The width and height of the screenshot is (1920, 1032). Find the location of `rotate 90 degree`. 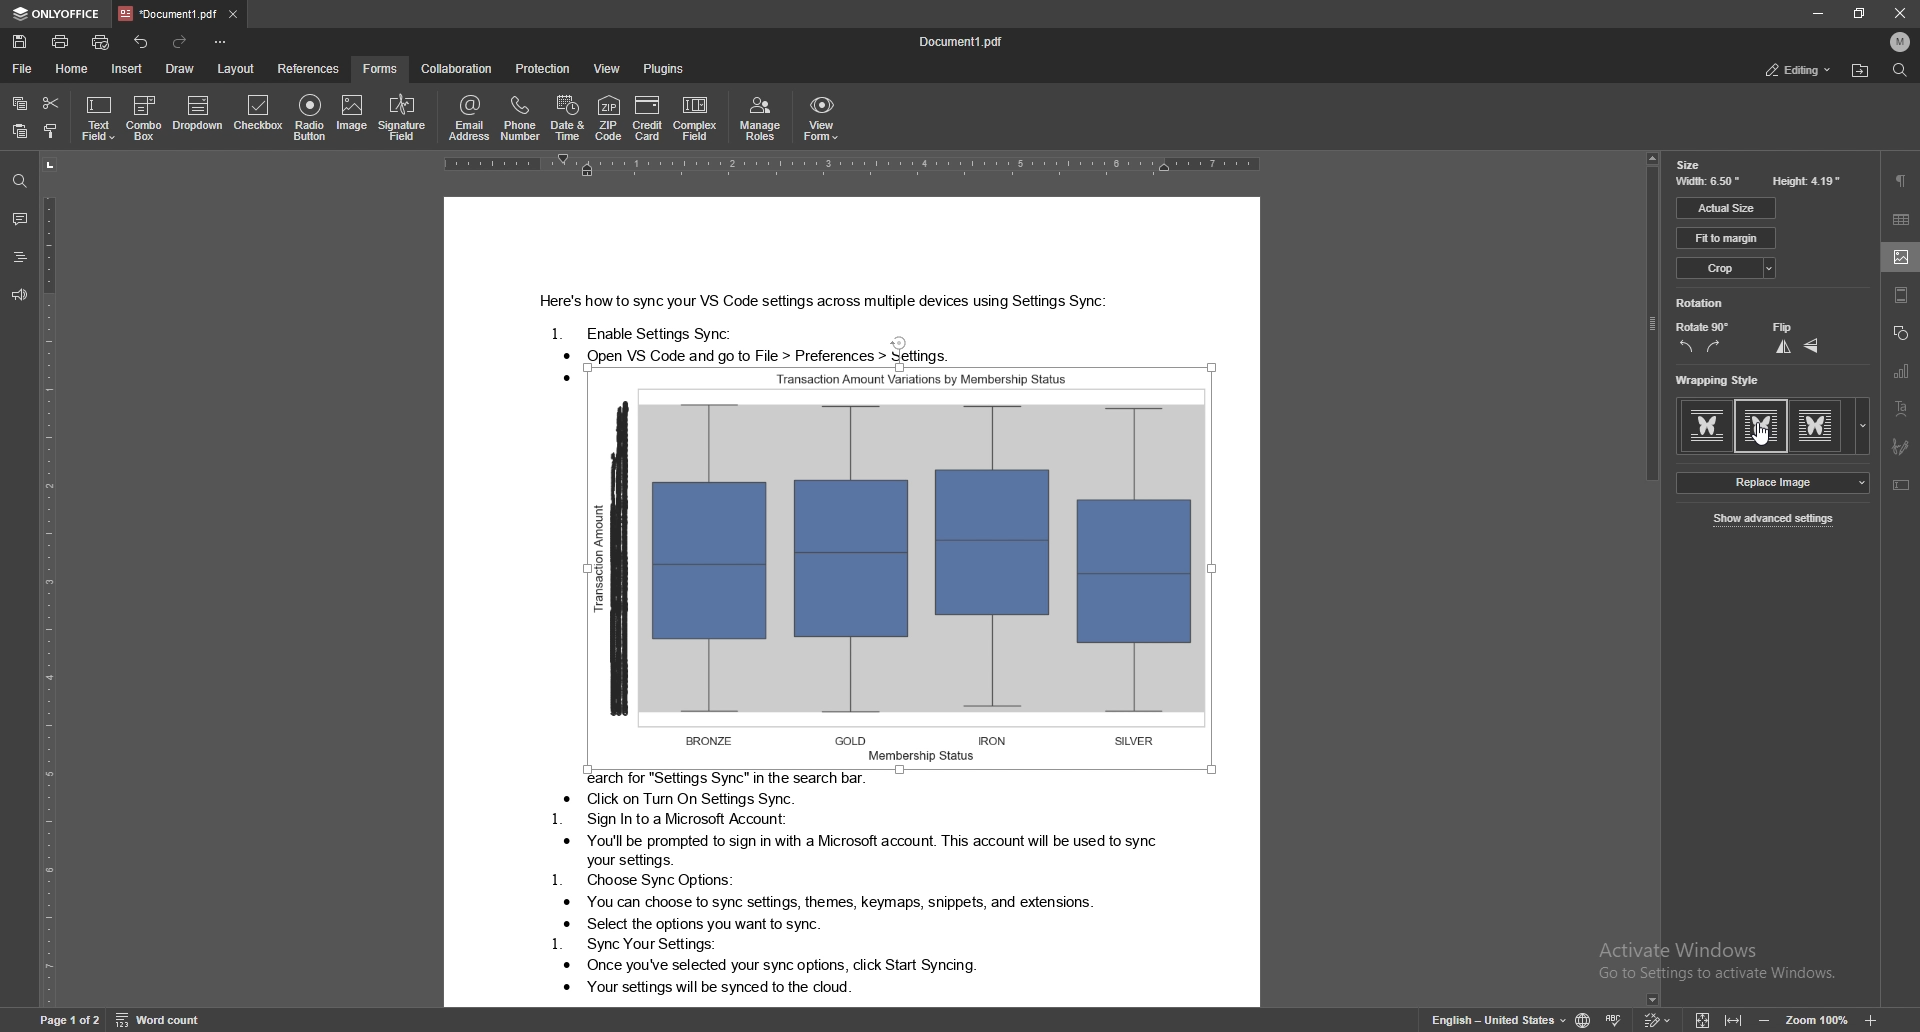

rotate 90 degree is located at coordinates (1704, 328).